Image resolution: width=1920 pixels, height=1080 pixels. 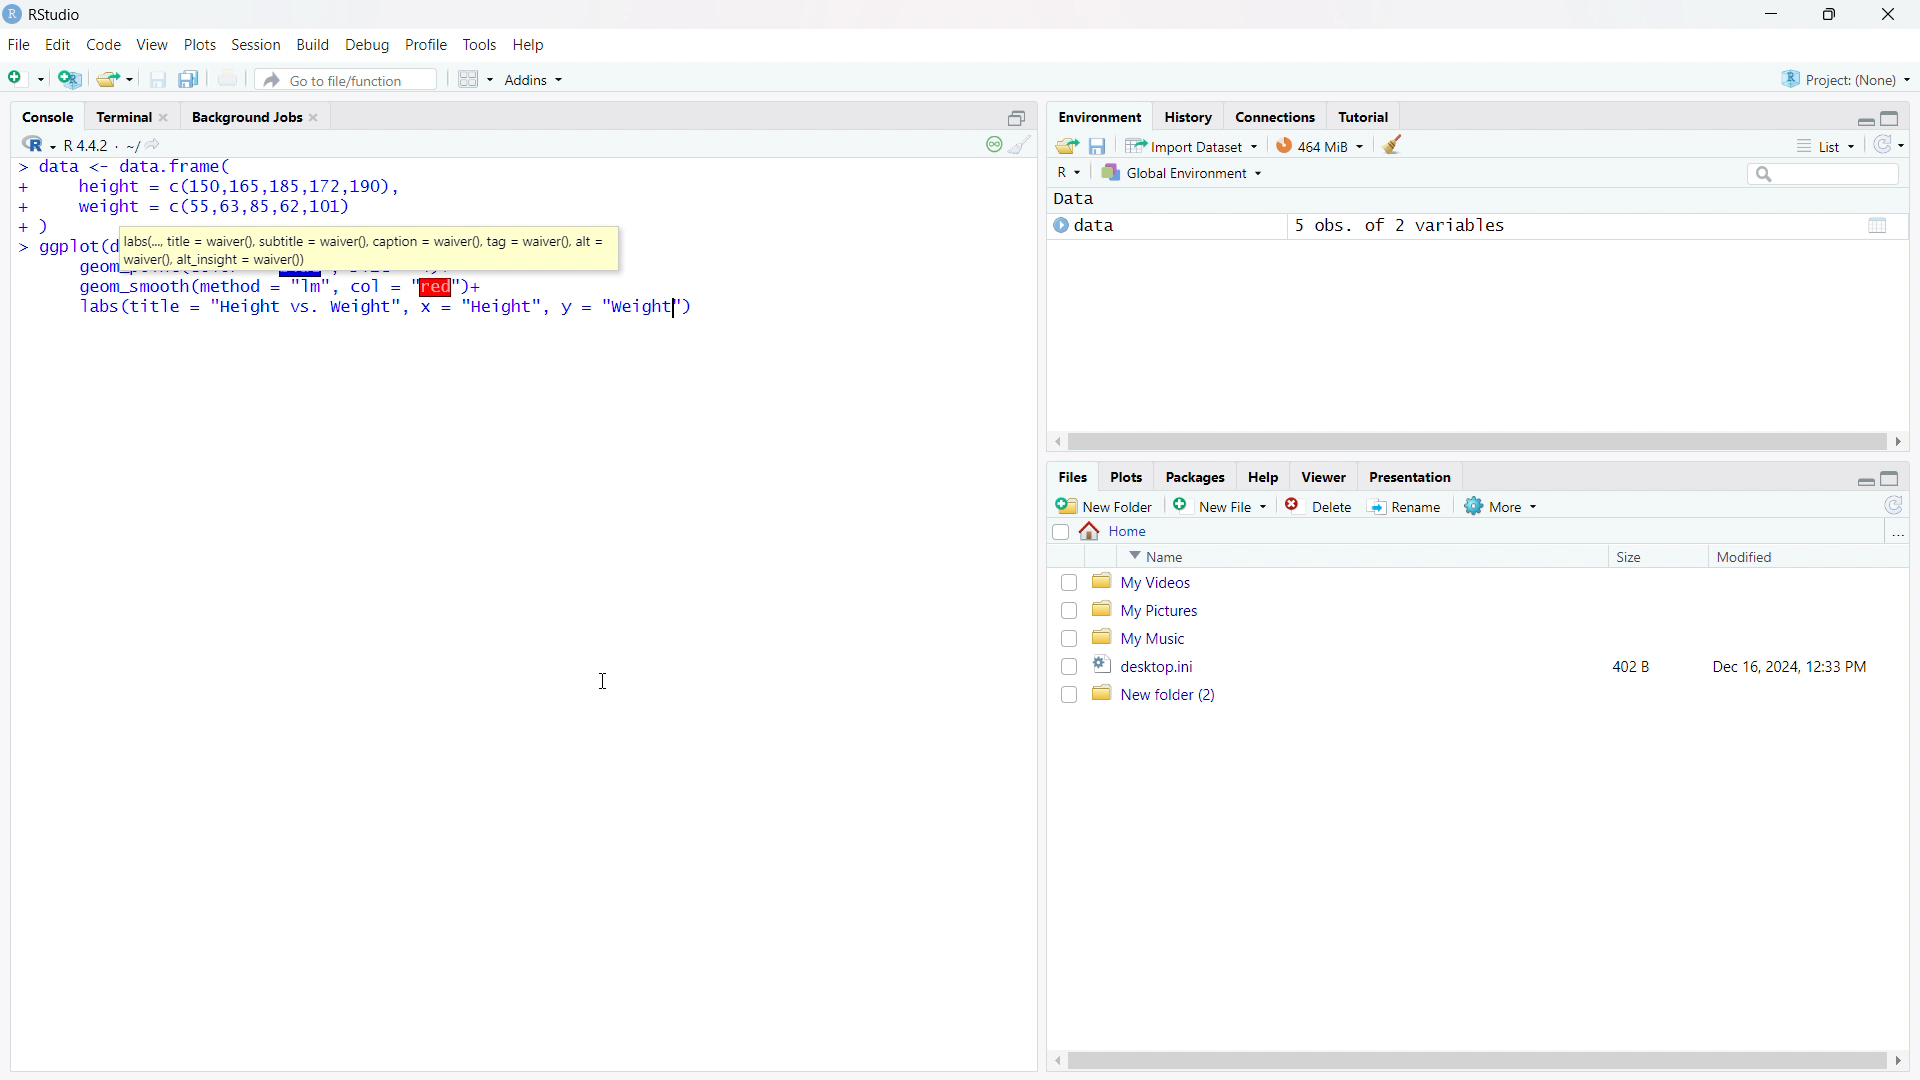 I want to click on +), so click(x=33, y=226).